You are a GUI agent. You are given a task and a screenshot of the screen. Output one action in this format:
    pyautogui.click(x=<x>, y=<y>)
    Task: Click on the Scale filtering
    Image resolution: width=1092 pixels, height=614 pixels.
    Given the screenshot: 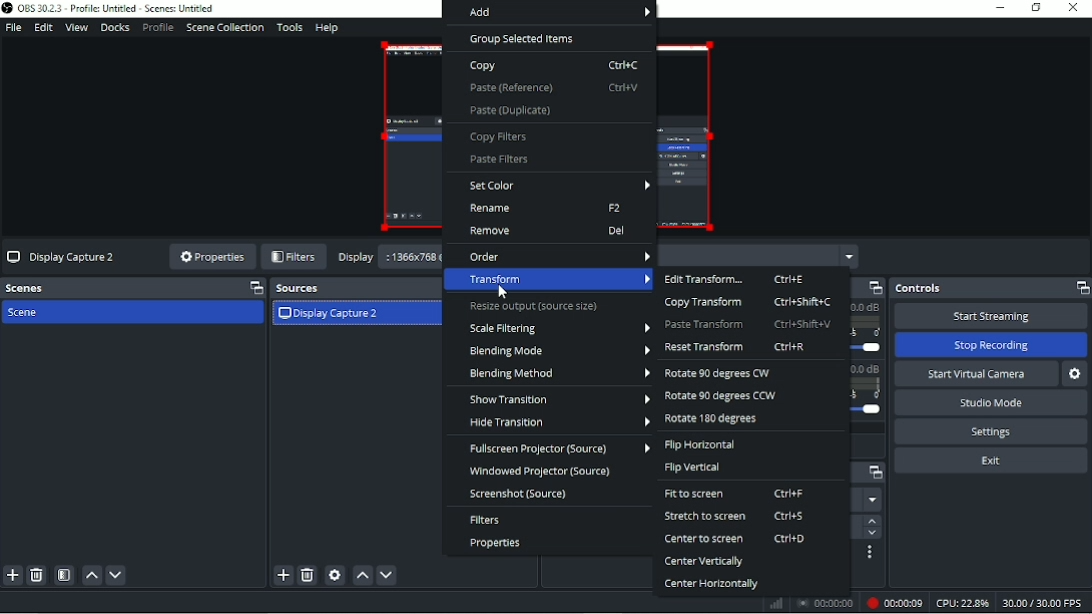 What is the action you would take?
    pyautogui.click(x=558, y=328)
    